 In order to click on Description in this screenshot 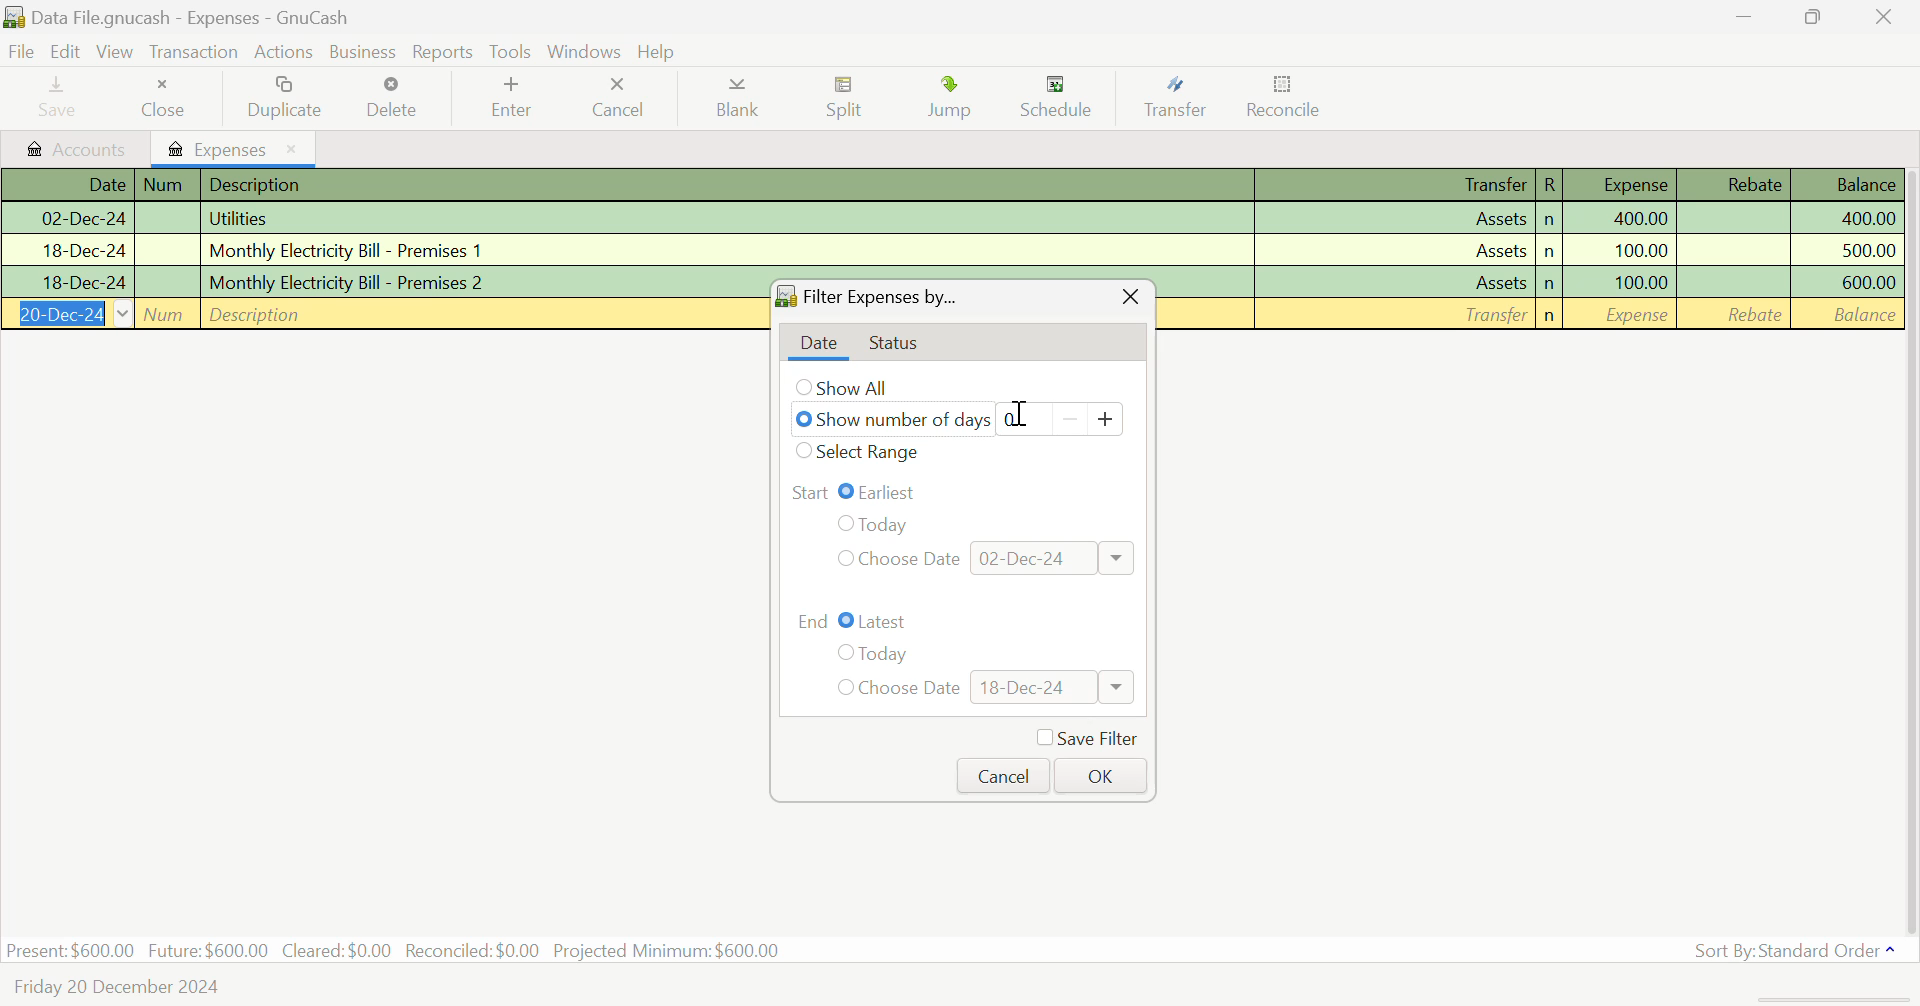, I will do `click(727, 185)`.